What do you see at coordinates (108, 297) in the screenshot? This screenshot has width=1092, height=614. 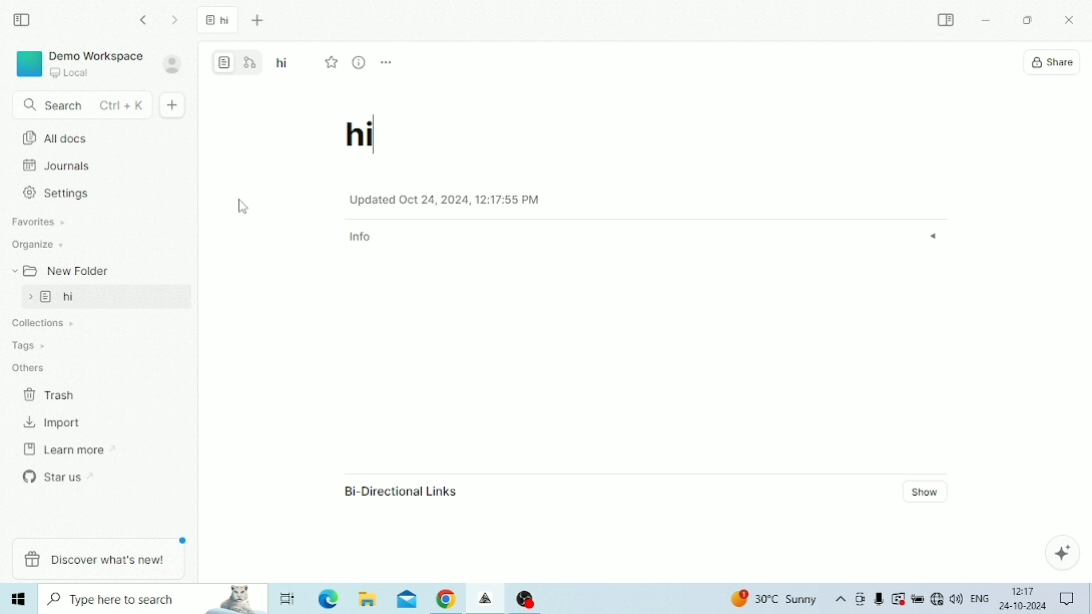 I see `hi` at bounding box center [108, 297].